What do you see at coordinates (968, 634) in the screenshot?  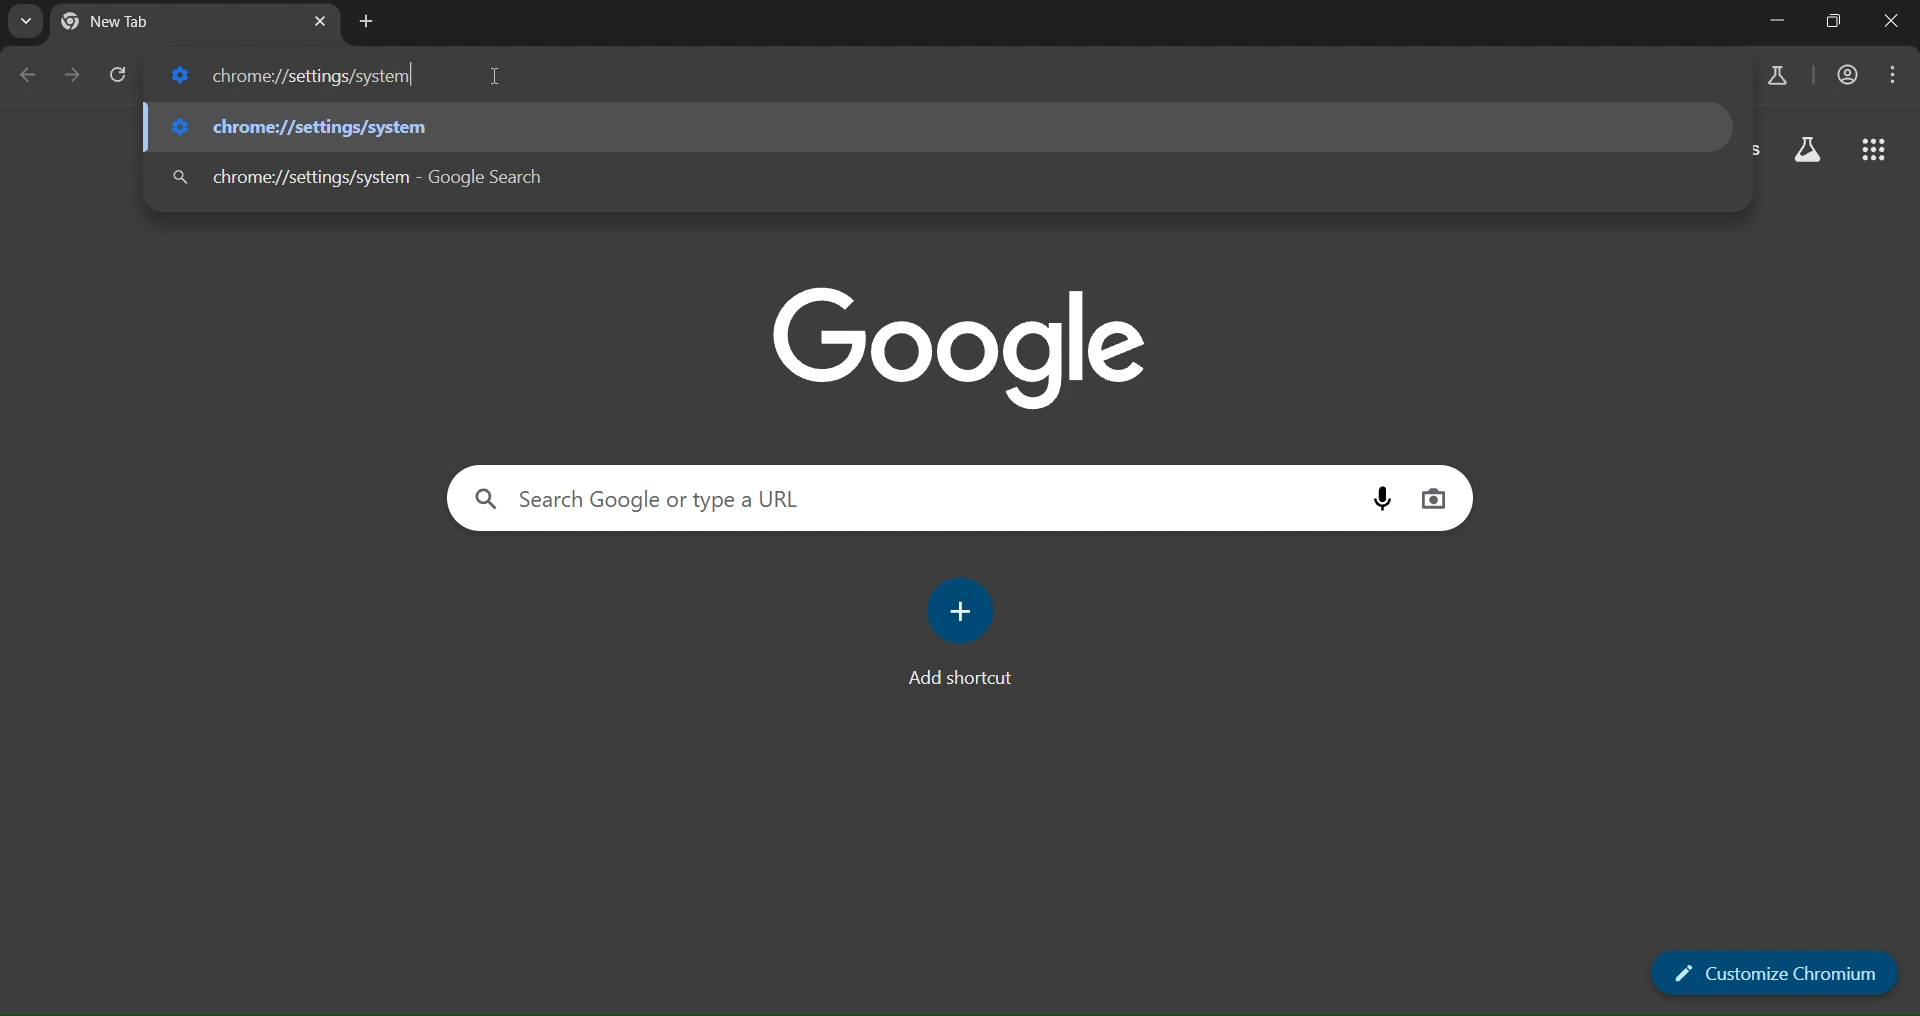 I see `add shortcut` at bounding box center [968, 634].